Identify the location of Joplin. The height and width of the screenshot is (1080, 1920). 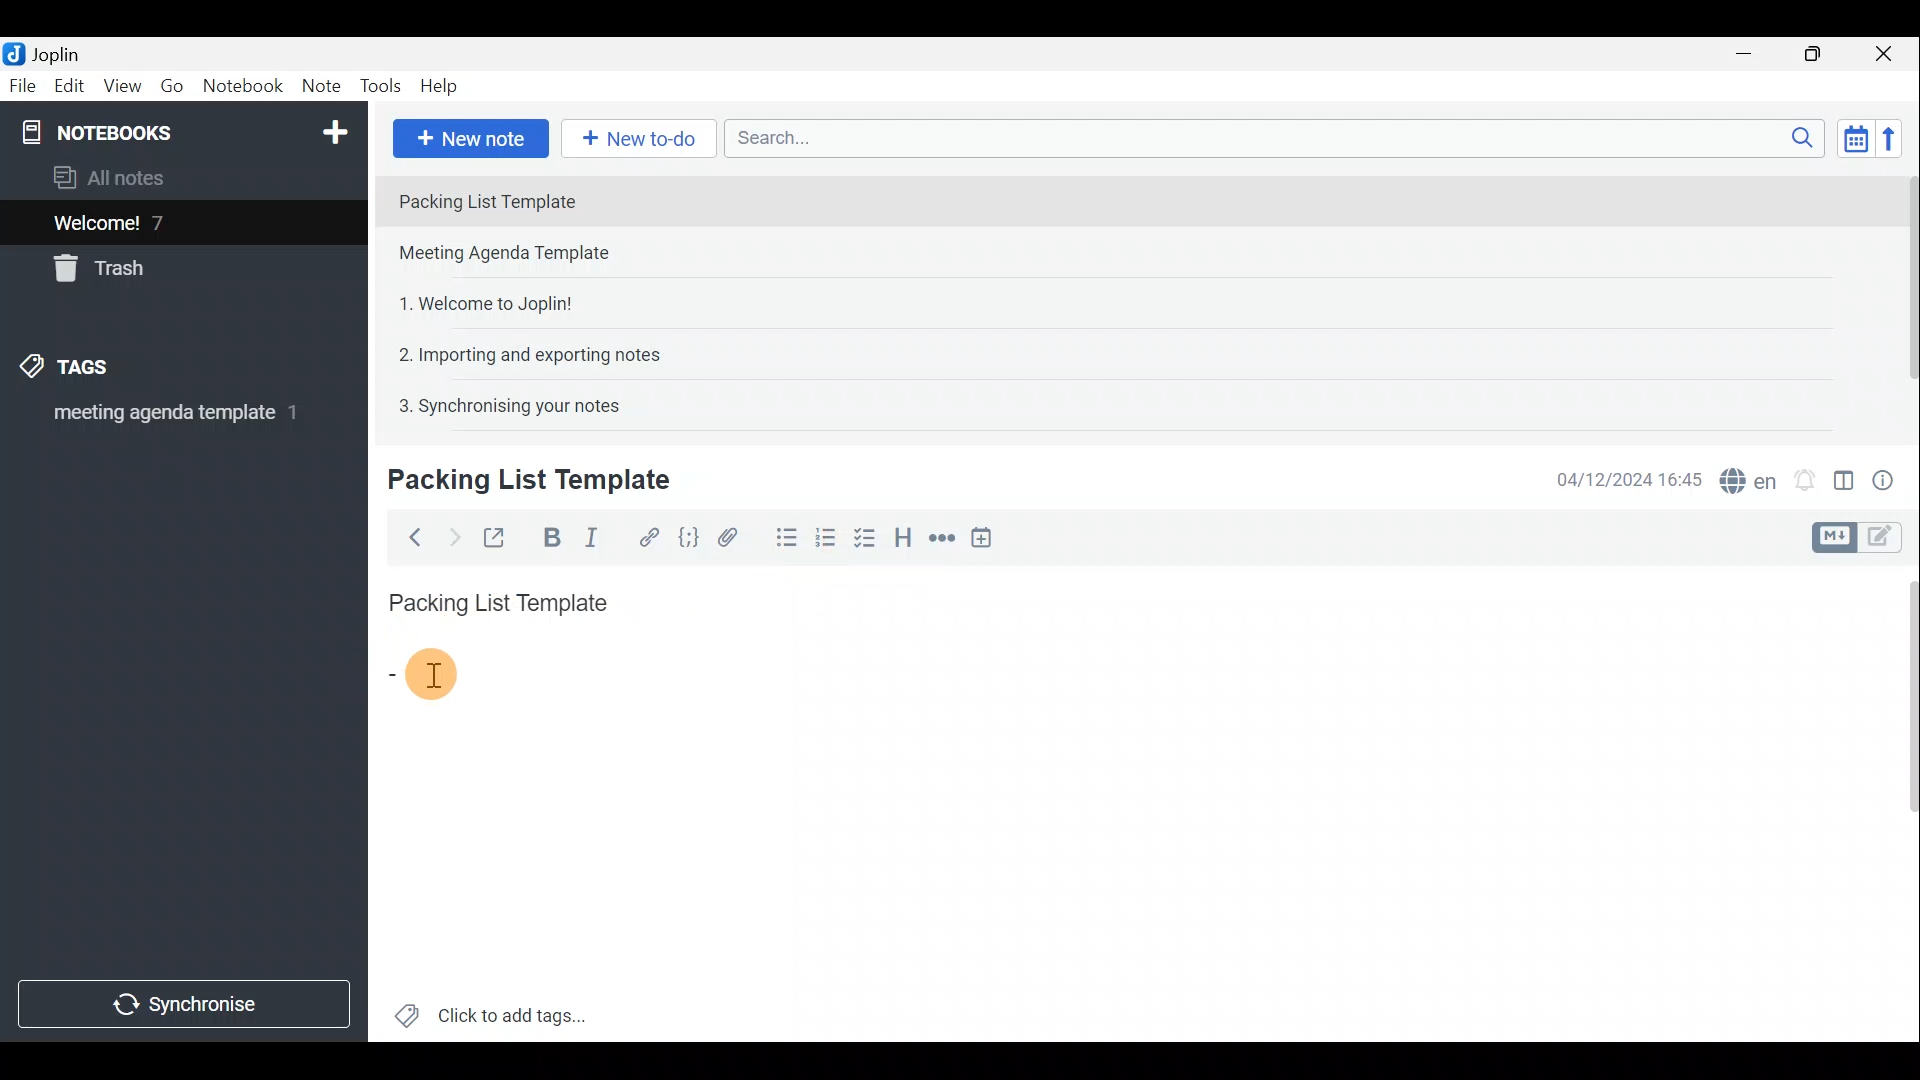
(47, 53).